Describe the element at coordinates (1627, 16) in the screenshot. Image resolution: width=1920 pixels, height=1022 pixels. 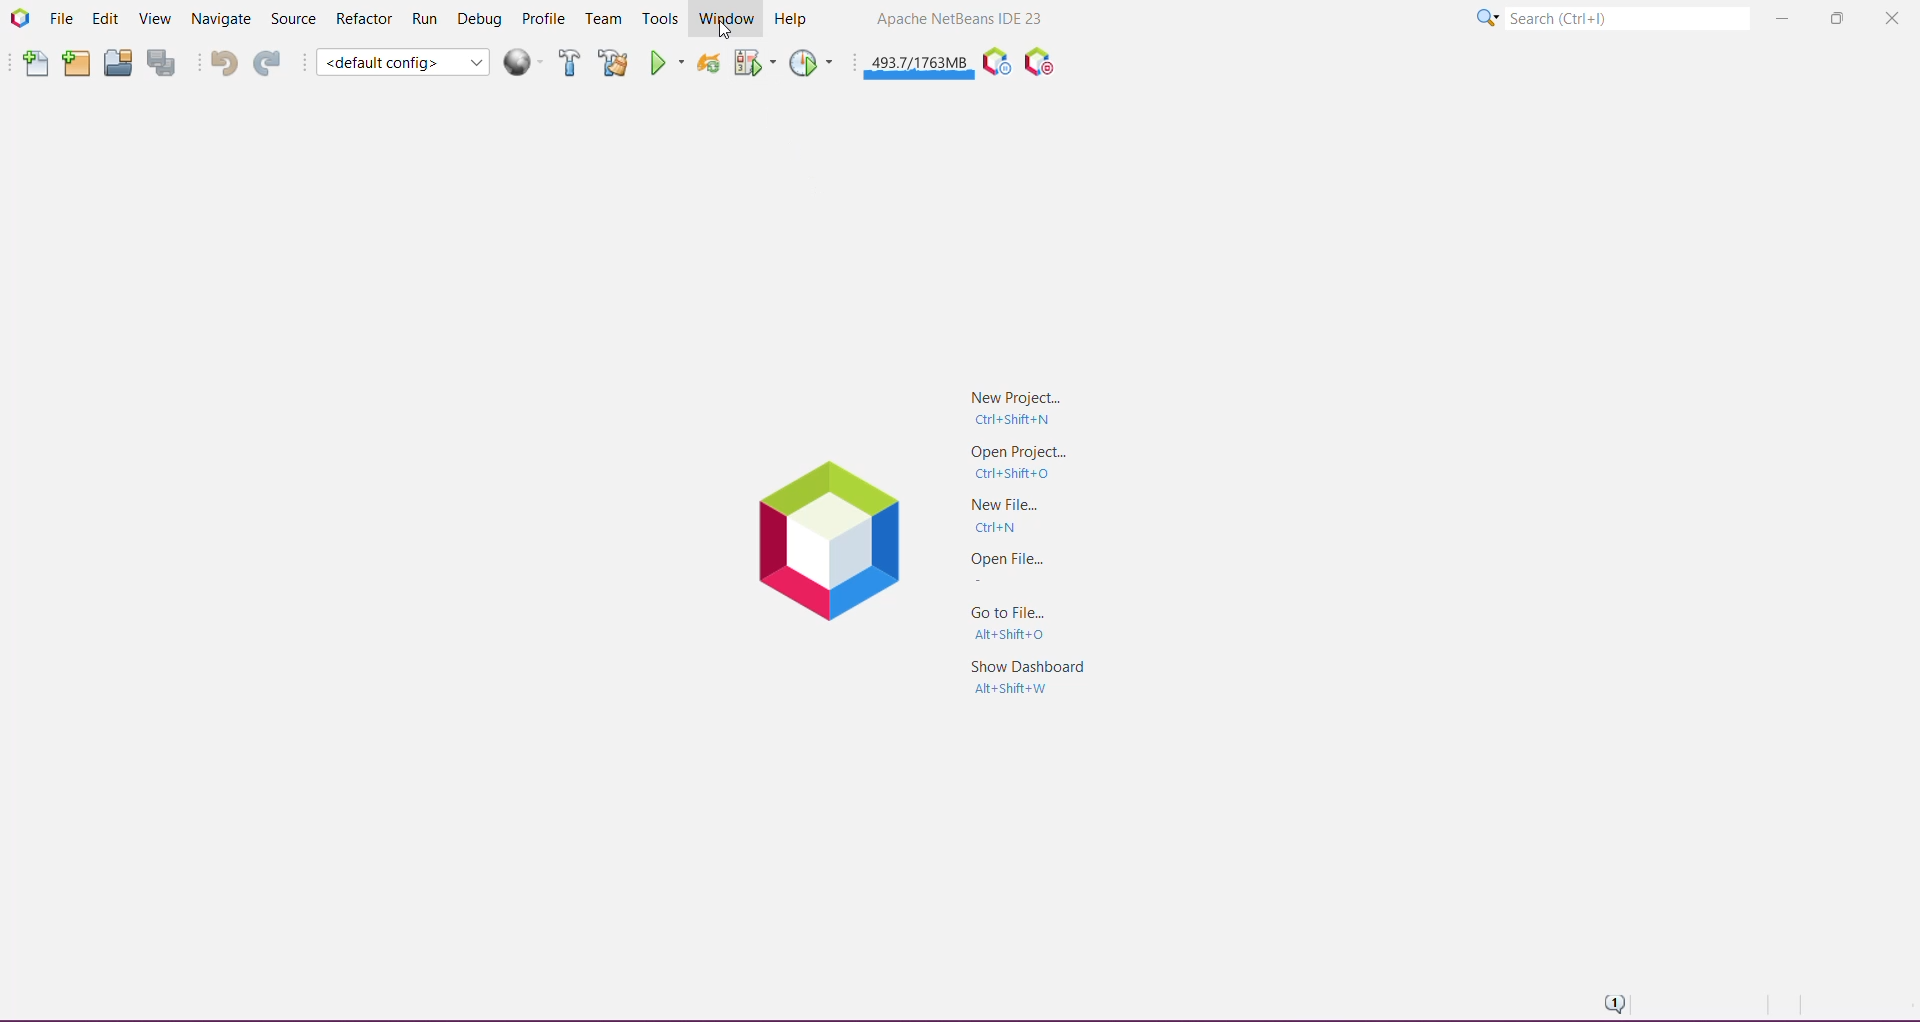
I see `Search` at that location.